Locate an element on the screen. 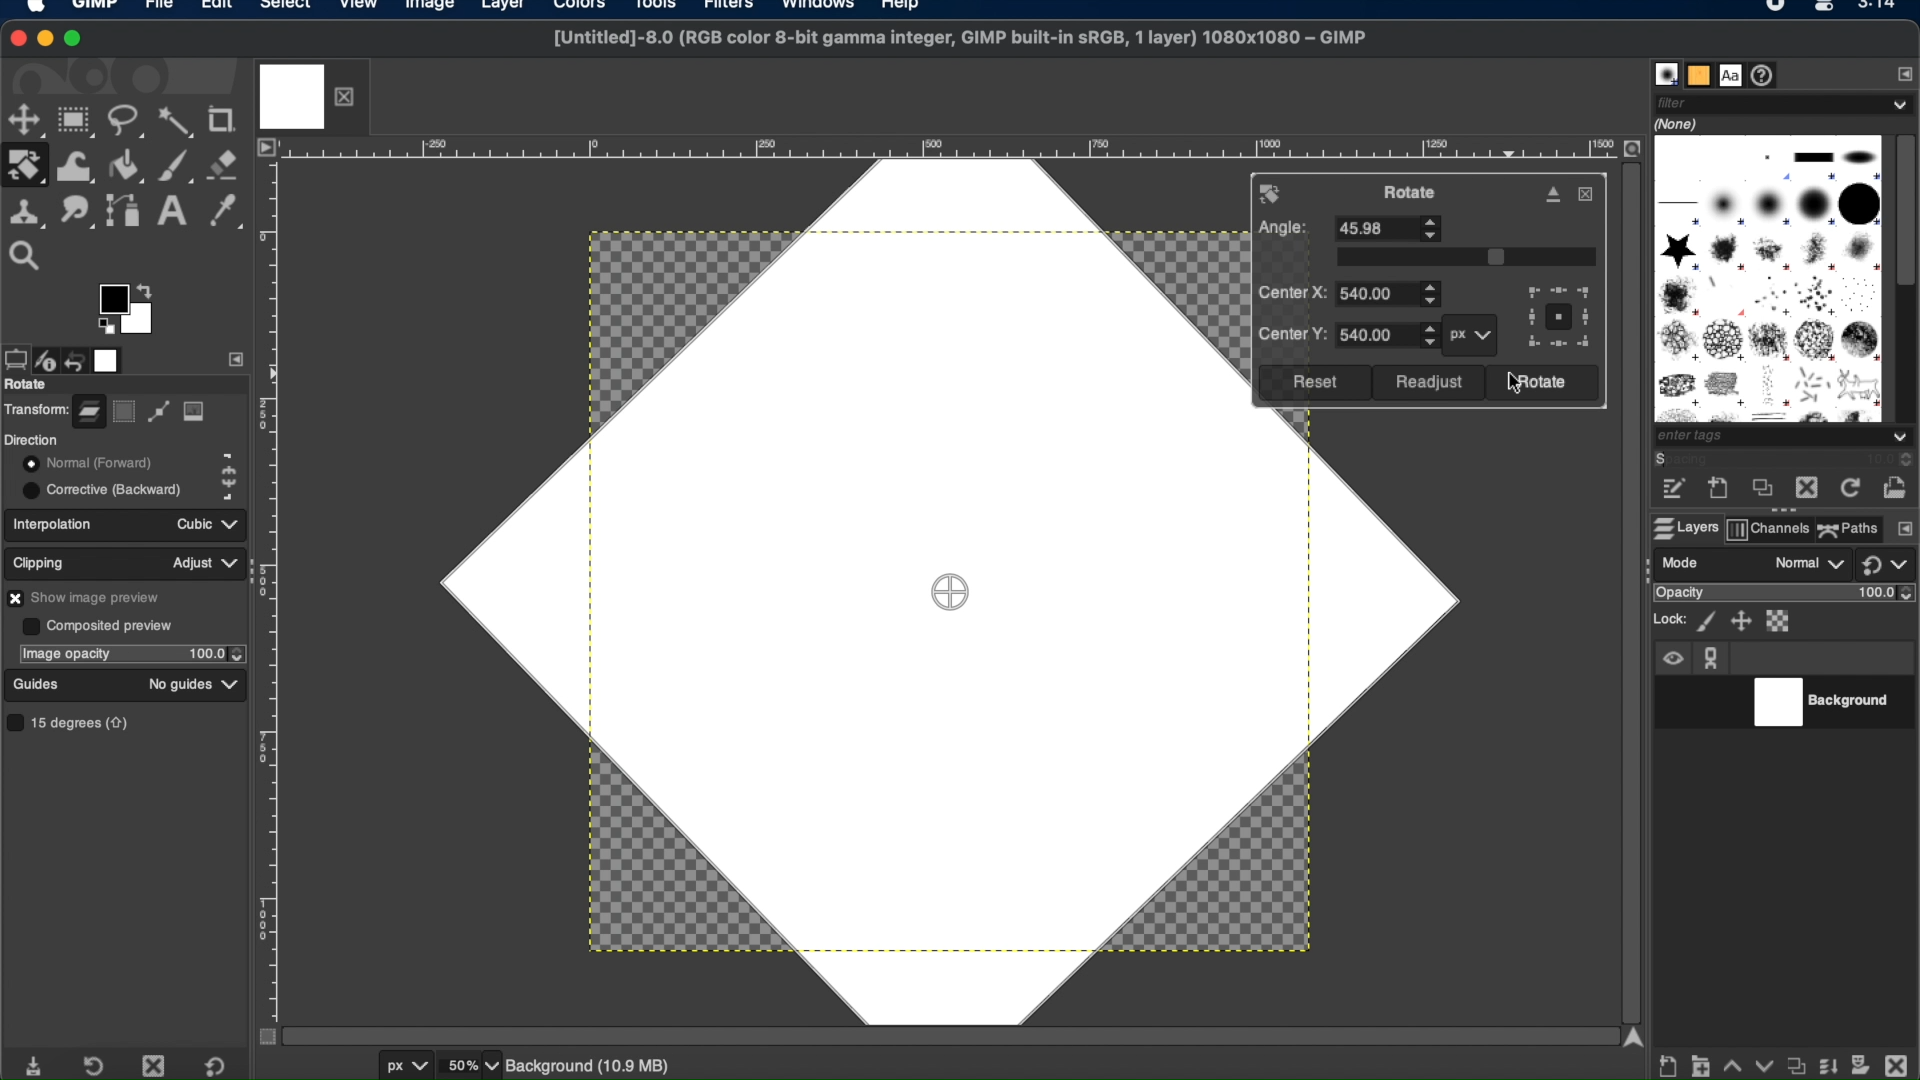 This screenshot has height=1080, width=1920. eraser tool is located at coordinates (226, 165).